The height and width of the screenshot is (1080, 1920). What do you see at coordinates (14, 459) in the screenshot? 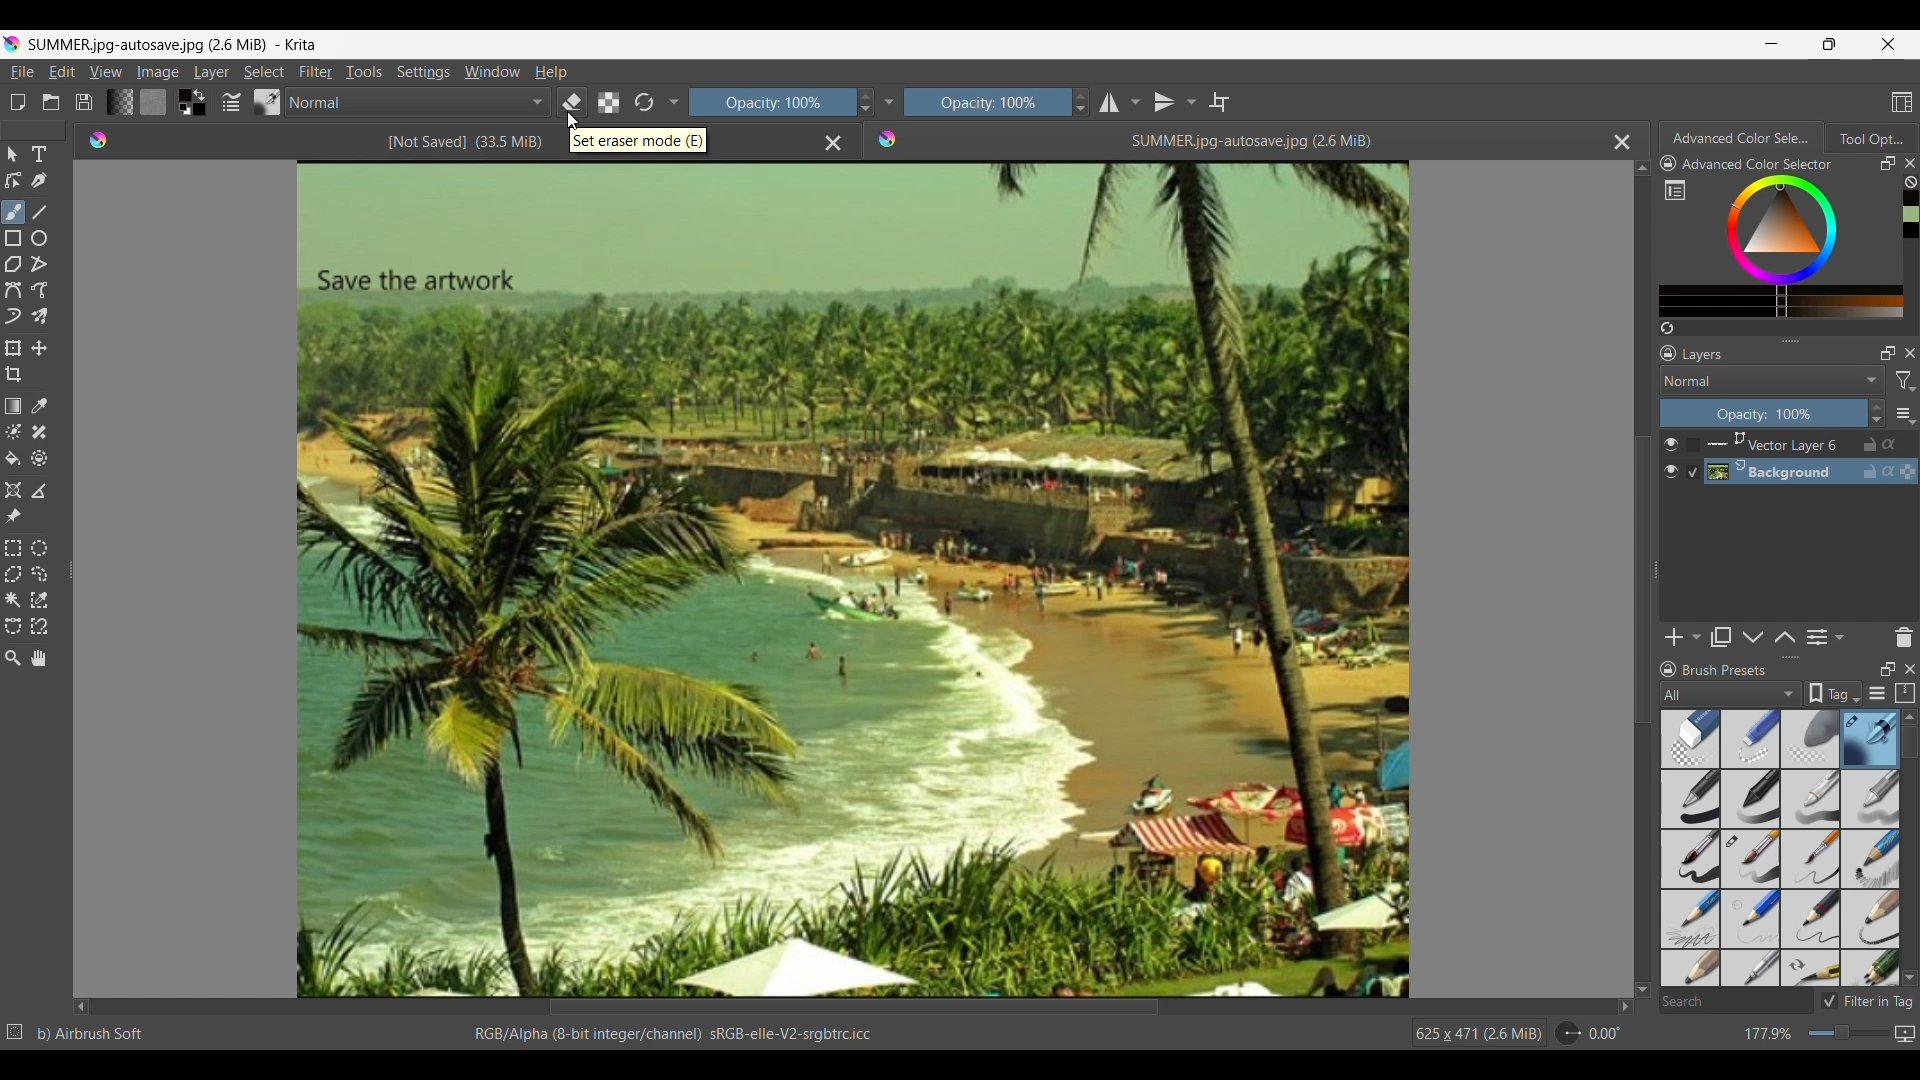
I see `Fill tool` at bounding box center [14, 459].